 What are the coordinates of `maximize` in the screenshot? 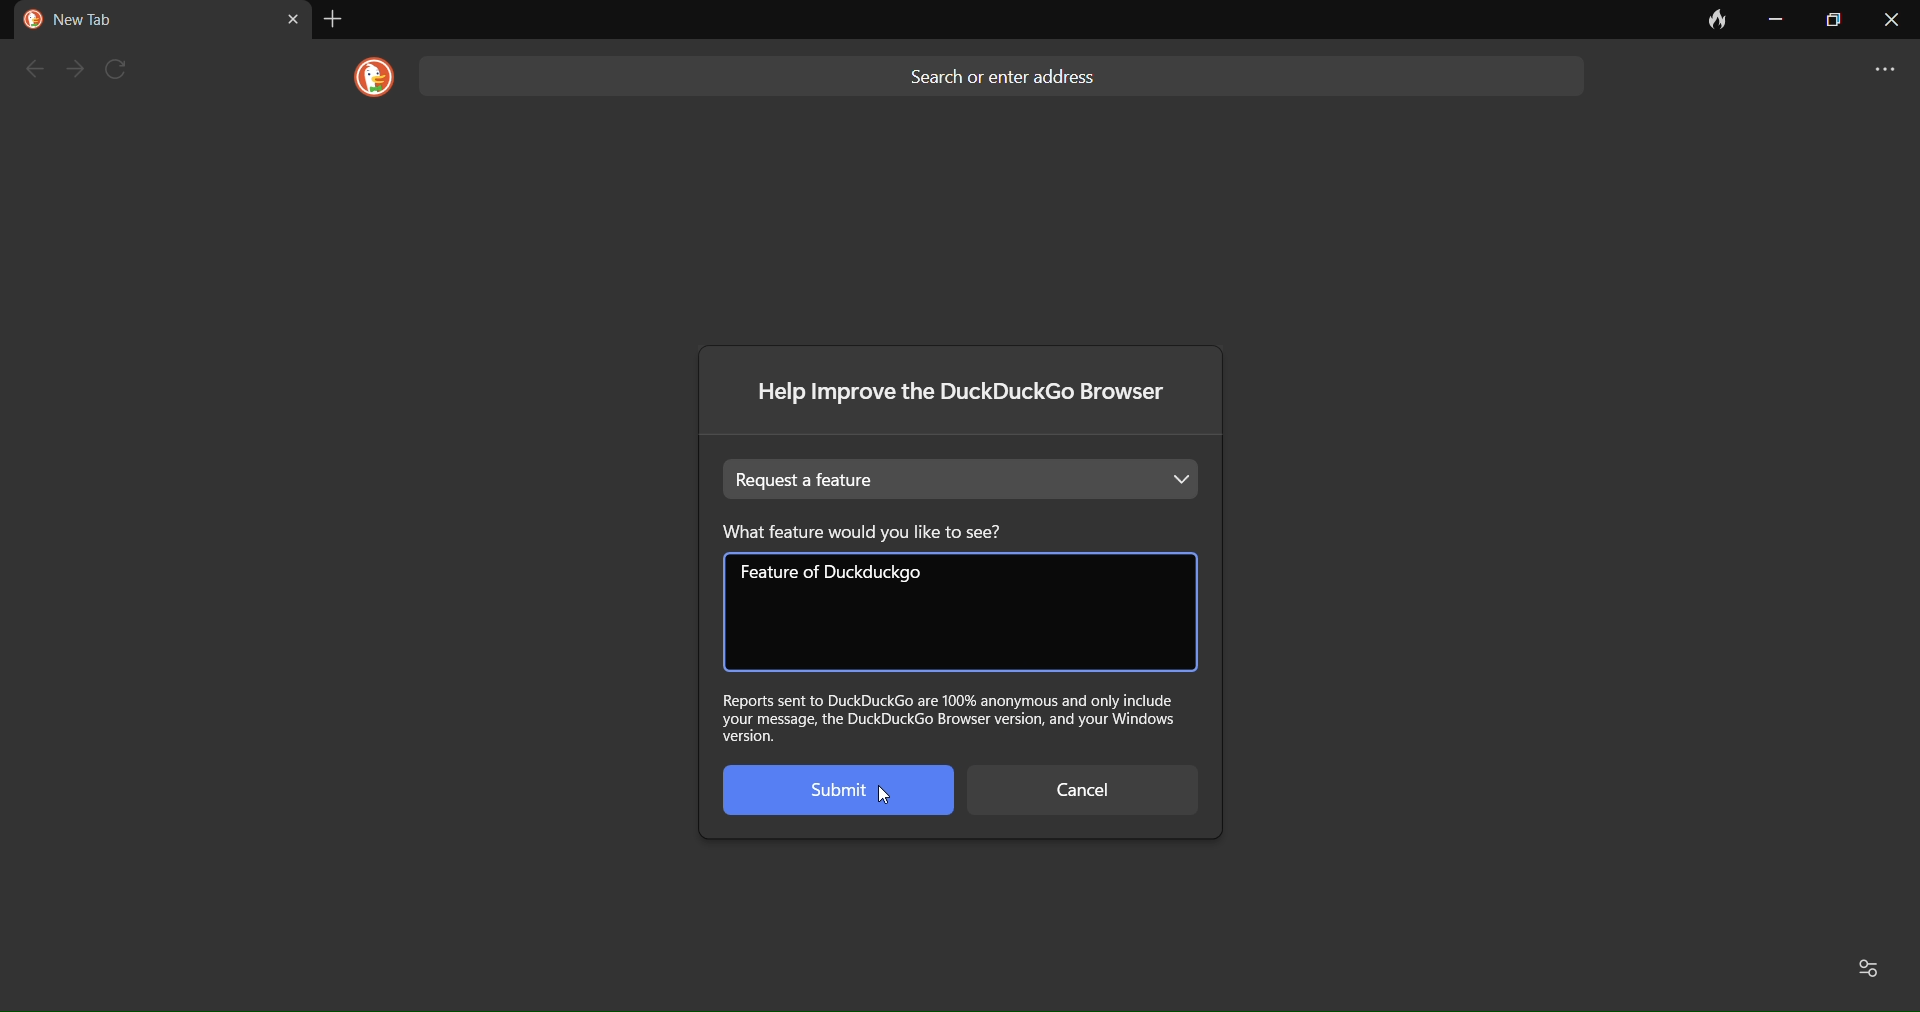 It's located at (1830, 20).